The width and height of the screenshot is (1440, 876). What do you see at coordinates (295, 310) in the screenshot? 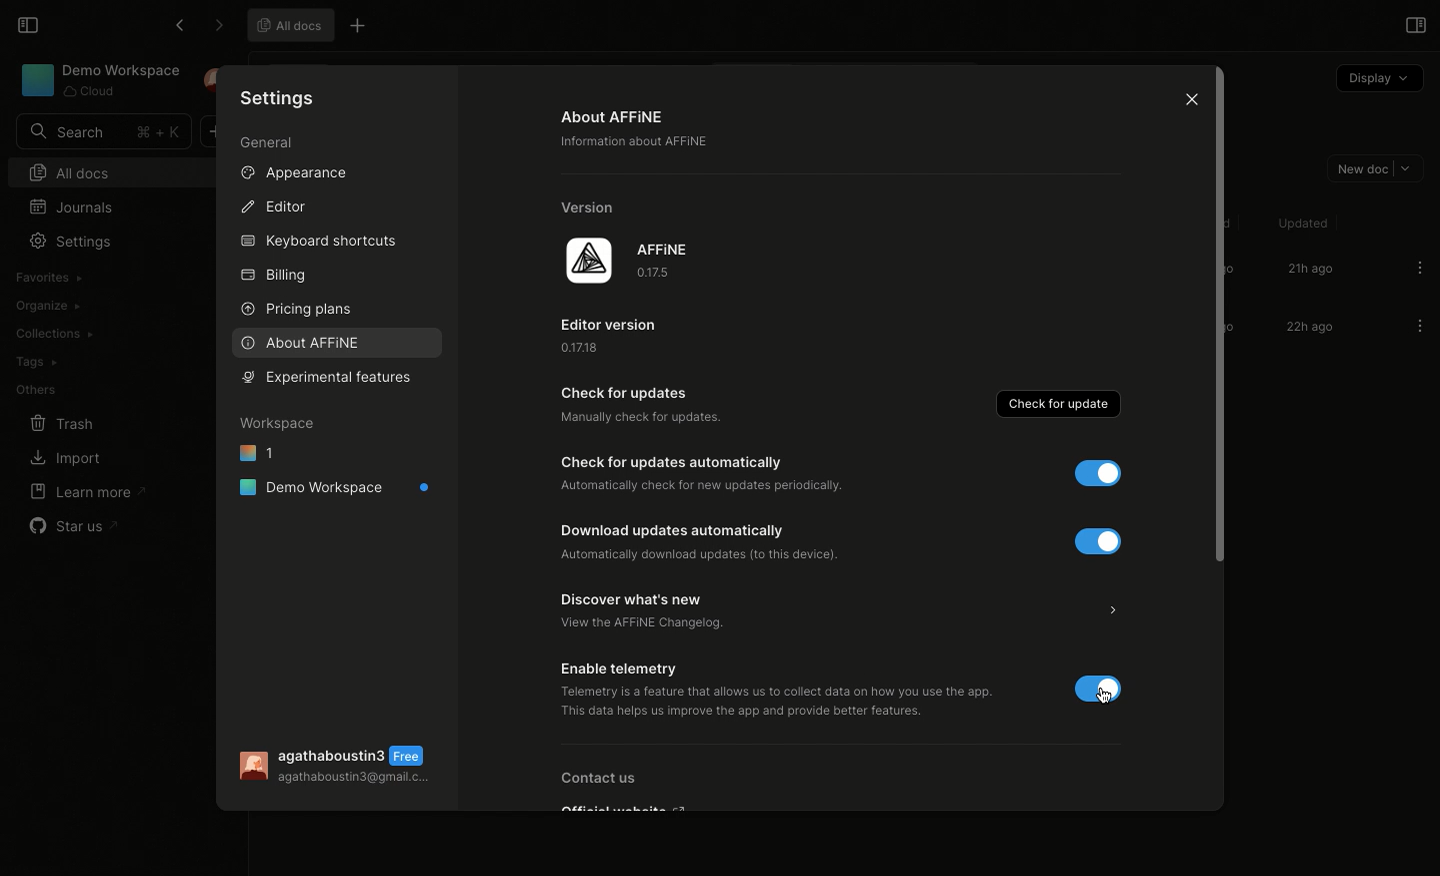
I see `Pricing plans` at bounding box center [295, 310].